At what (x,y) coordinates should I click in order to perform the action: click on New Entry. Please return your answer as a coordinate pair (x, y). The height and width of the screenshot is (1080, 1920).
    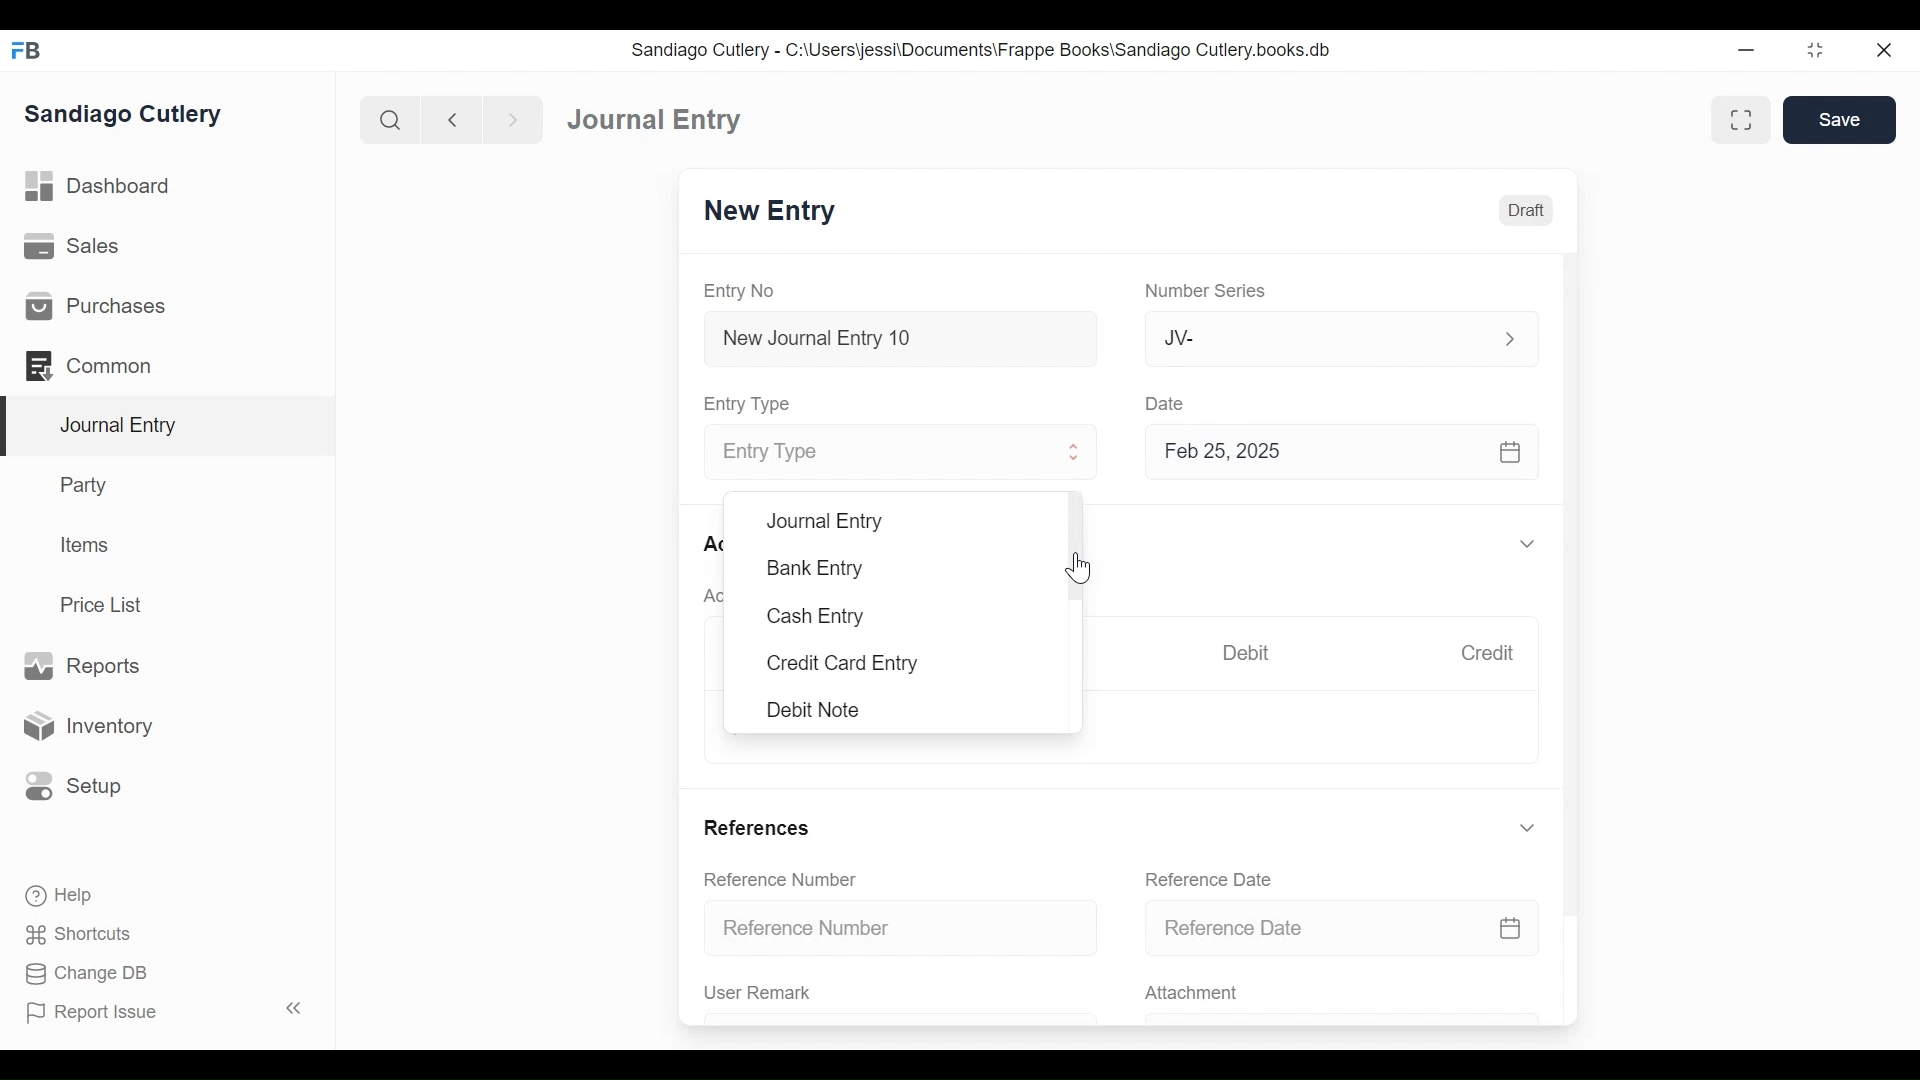
    Looking at the image, I should click on (775, 213).